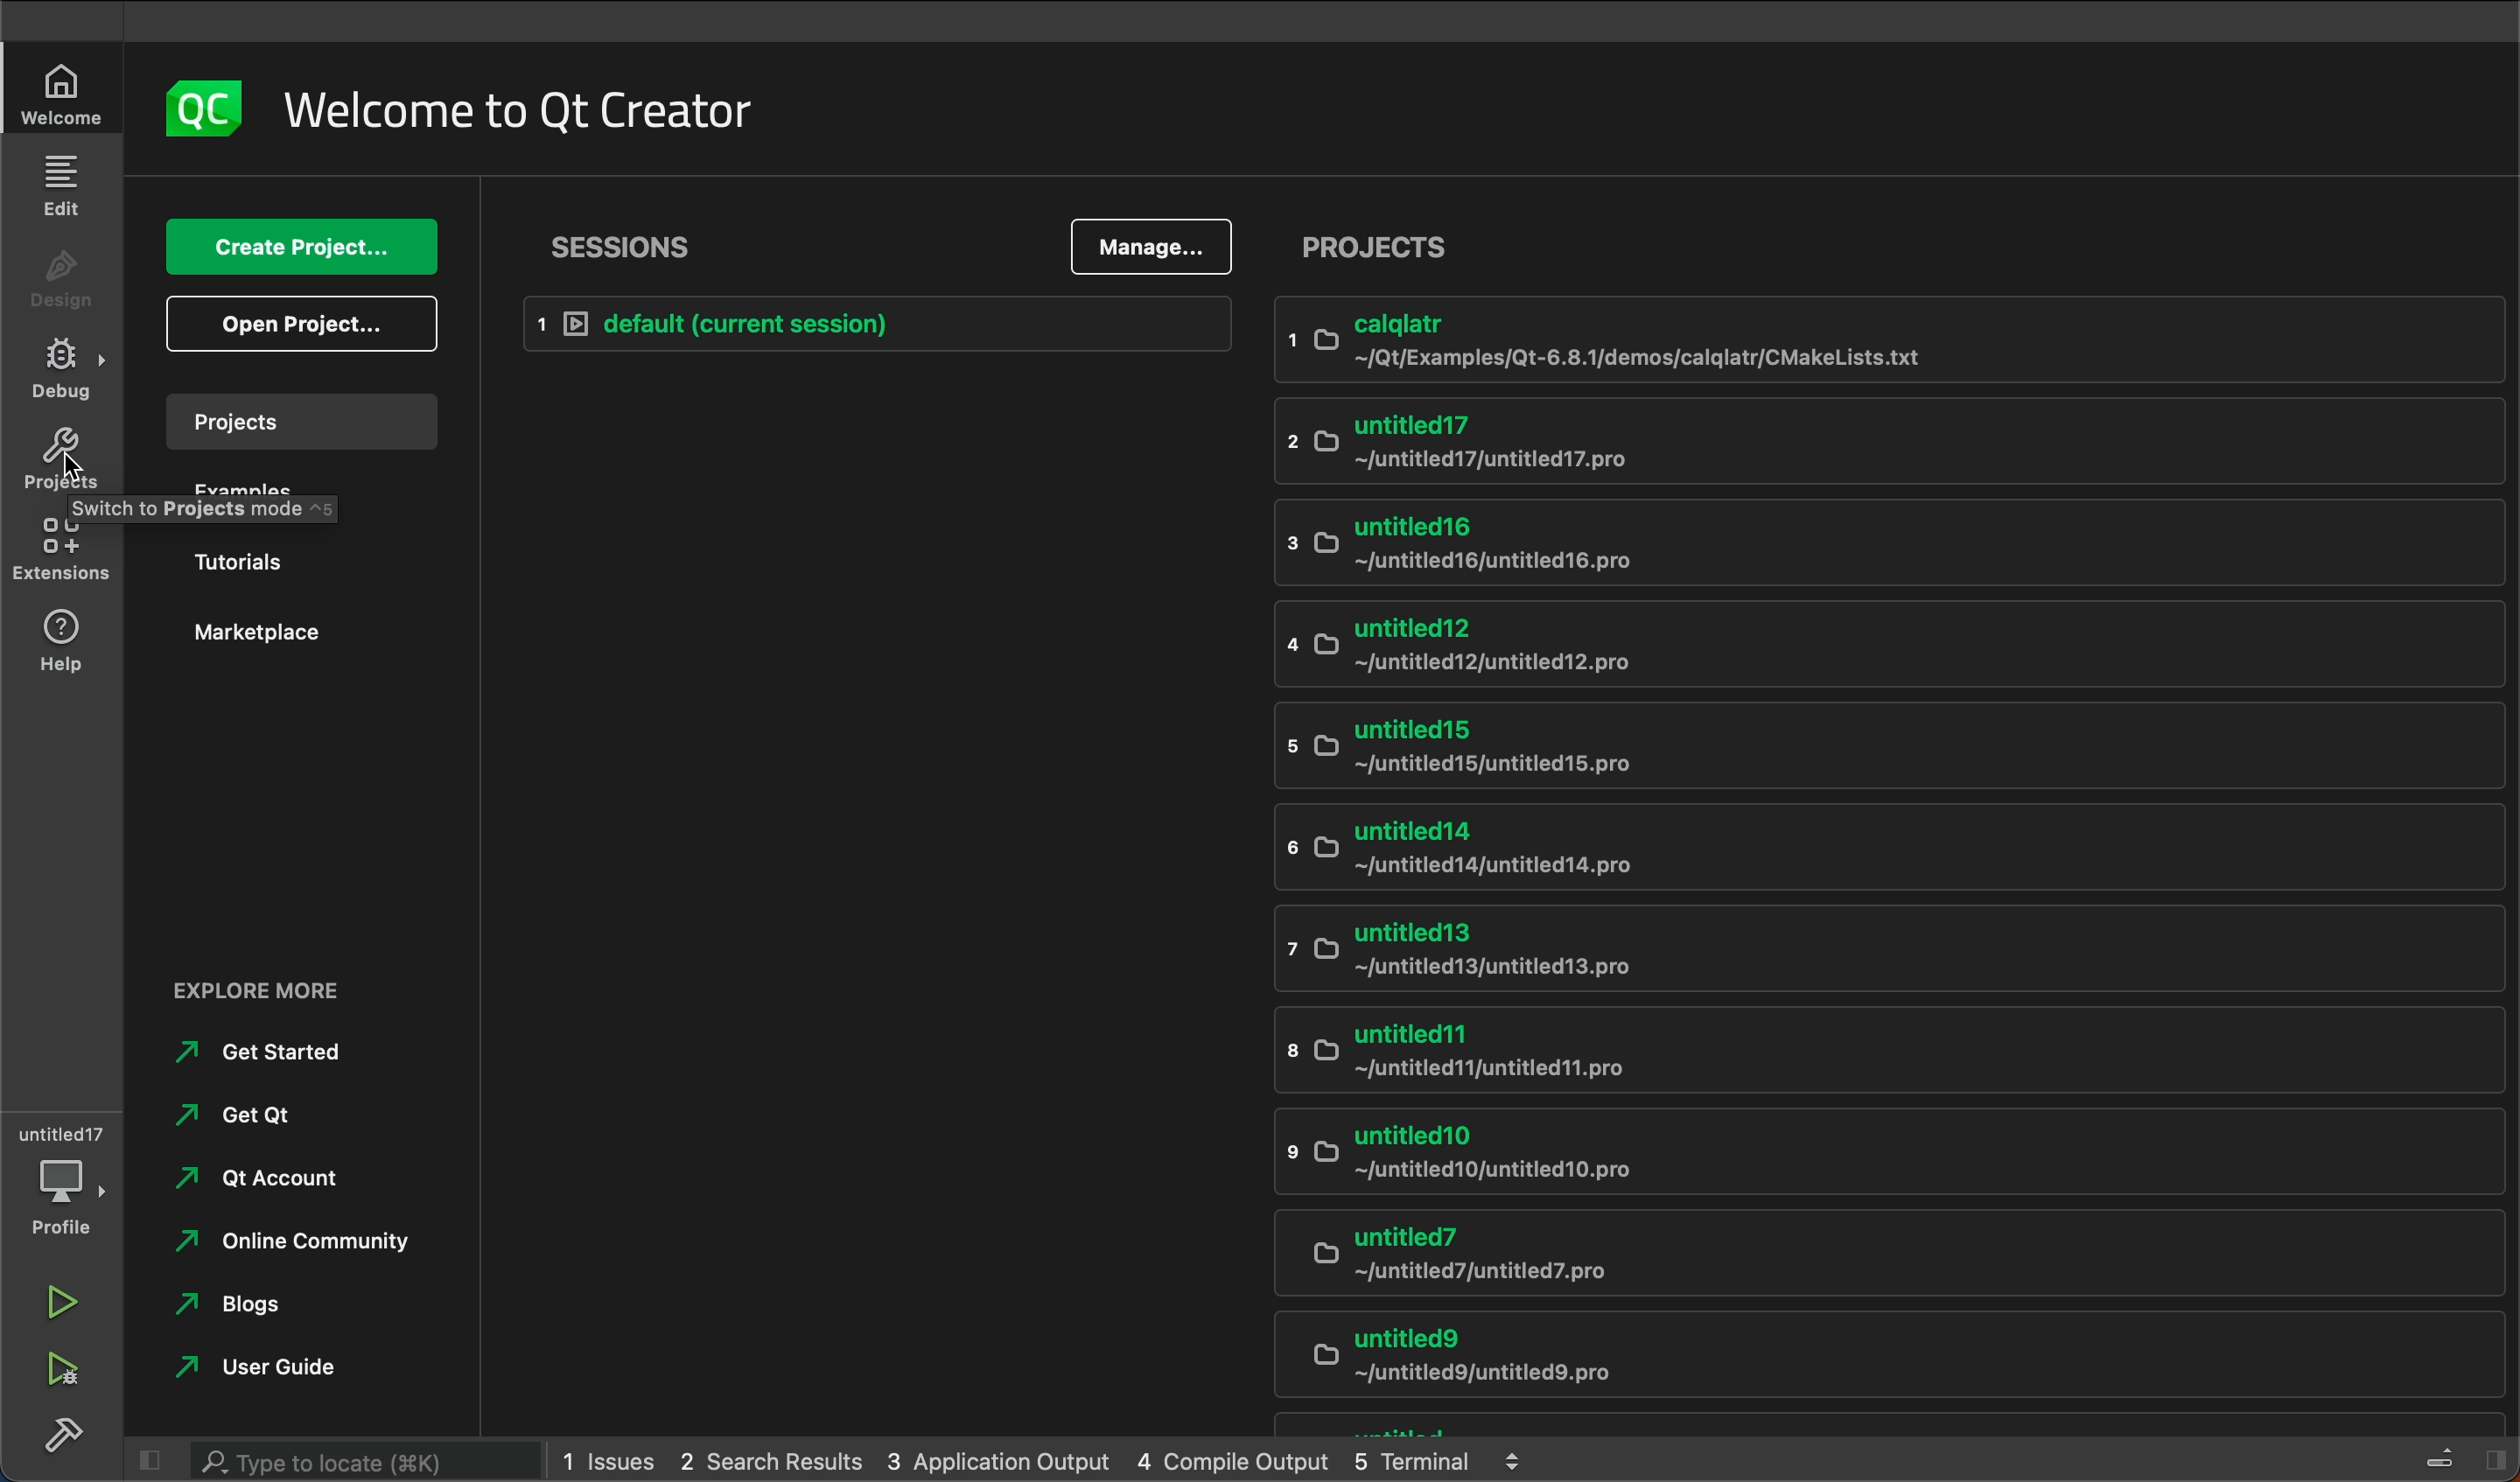  What do you see at coordinates (64, 92) in the screenshot?
I see `welcome` at bounding box center [64, 92].